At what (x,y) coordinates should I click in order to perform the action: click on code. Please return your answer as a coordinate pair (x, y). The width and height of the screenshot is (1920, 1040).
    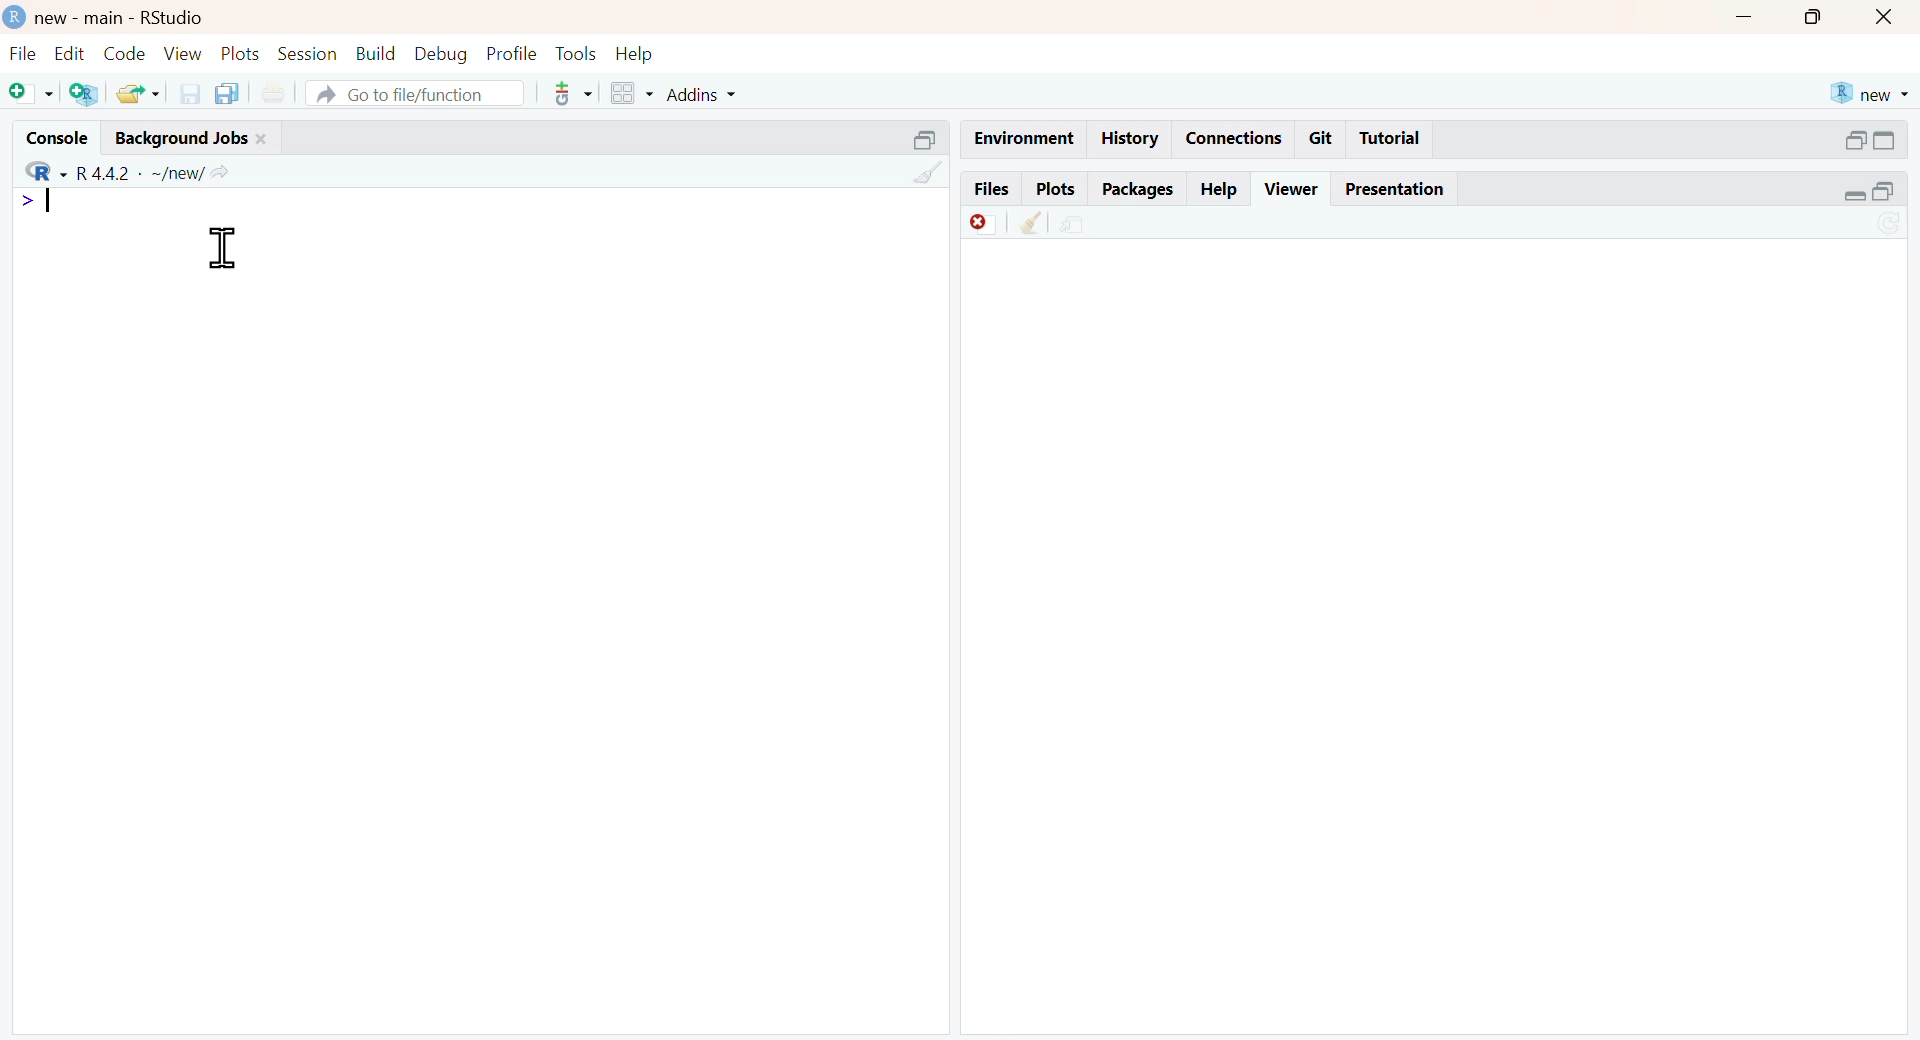
    Looking at the image, I should click on (126, 53).